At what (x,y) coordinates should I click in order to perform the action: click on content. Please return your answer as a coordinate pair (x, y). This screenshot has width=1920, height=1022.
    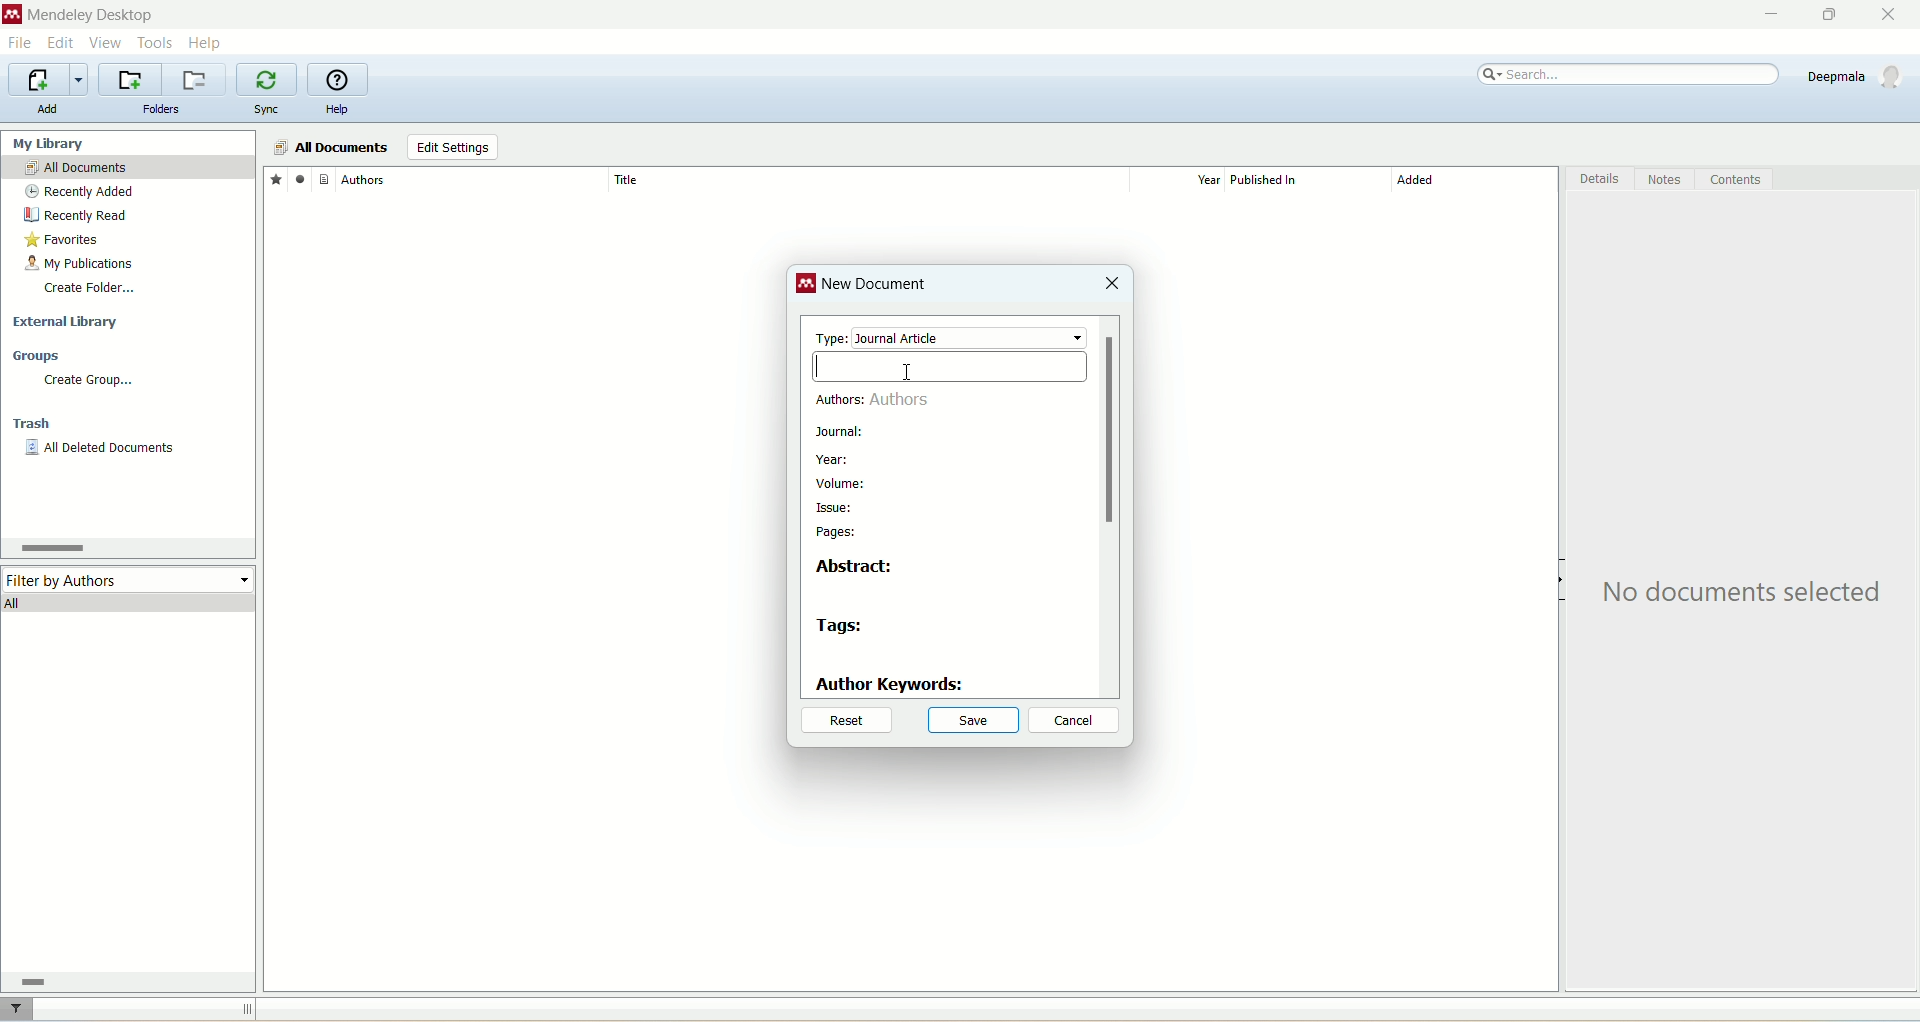
    Looking at the image, I should click on (1735, 180).